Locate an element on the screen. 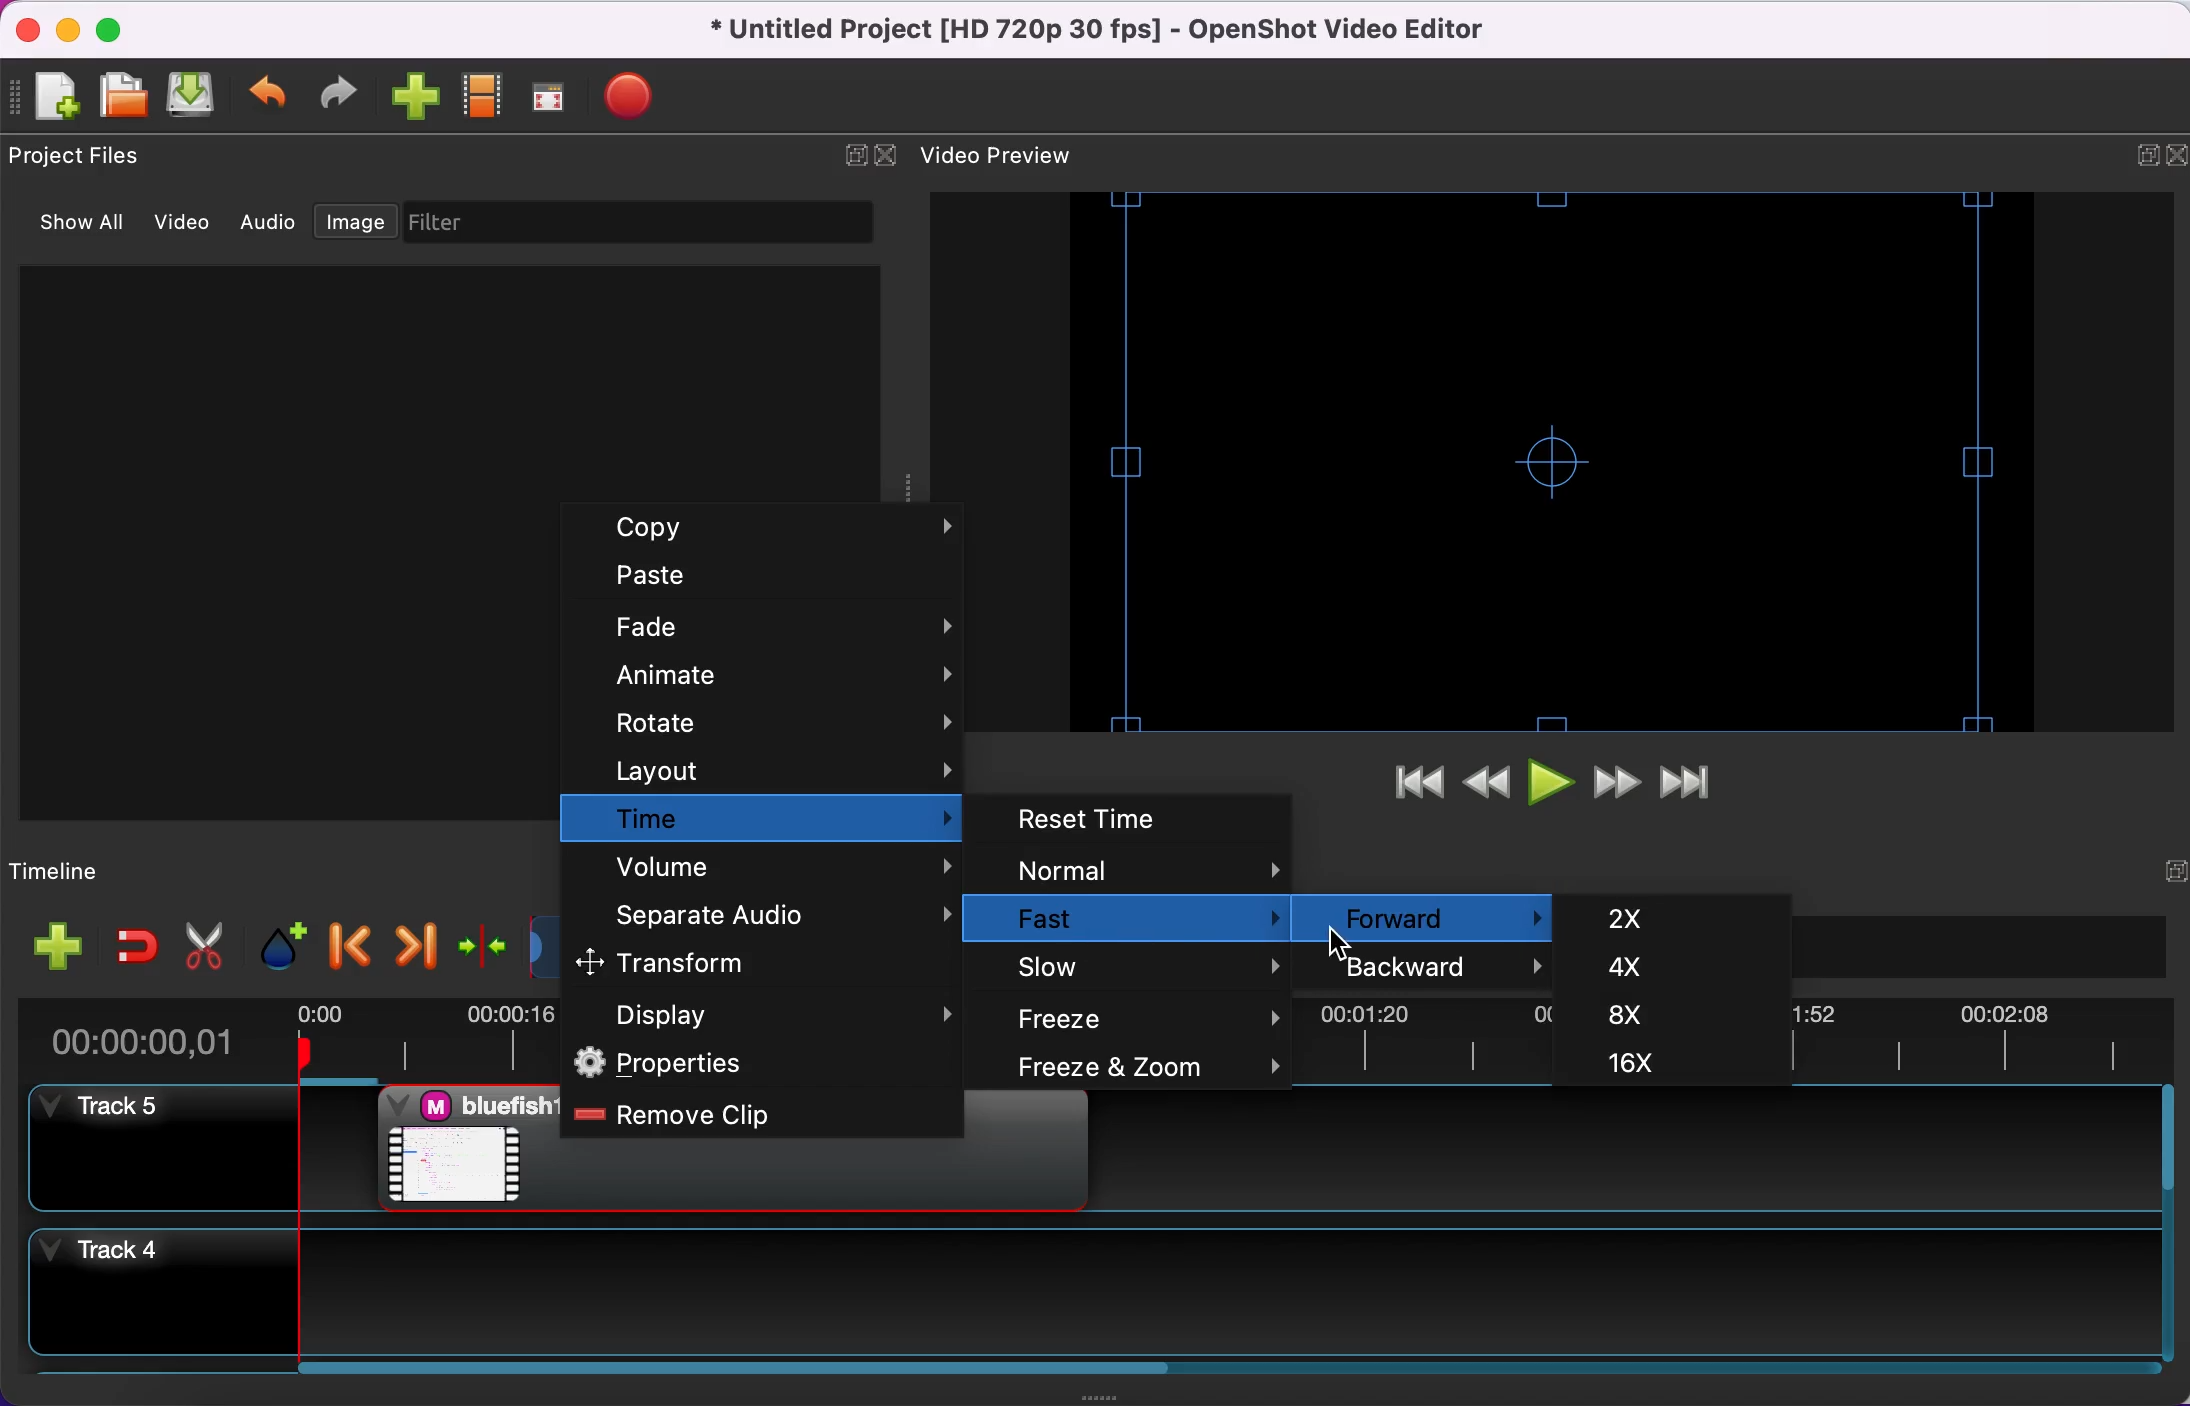 The width and height of the screenshot is (2190, 1406). center the timeline is located at coordinates (482, 950).